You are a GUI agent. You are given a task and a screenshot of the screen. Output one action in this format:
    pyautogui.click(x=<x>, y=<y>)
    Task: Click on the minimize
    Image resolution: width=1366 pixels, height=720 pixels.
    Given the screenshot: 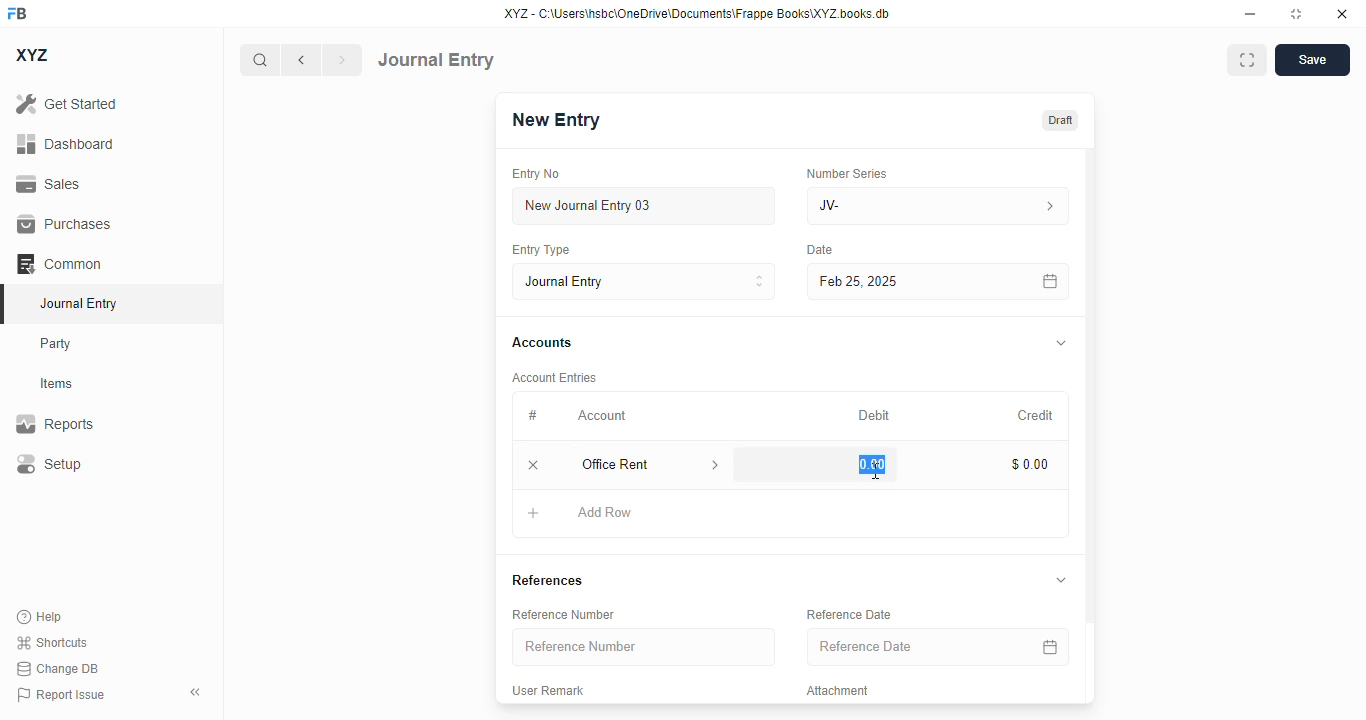 What is the action you would take?
    pyautogui.click(x=1251, y=13)
    